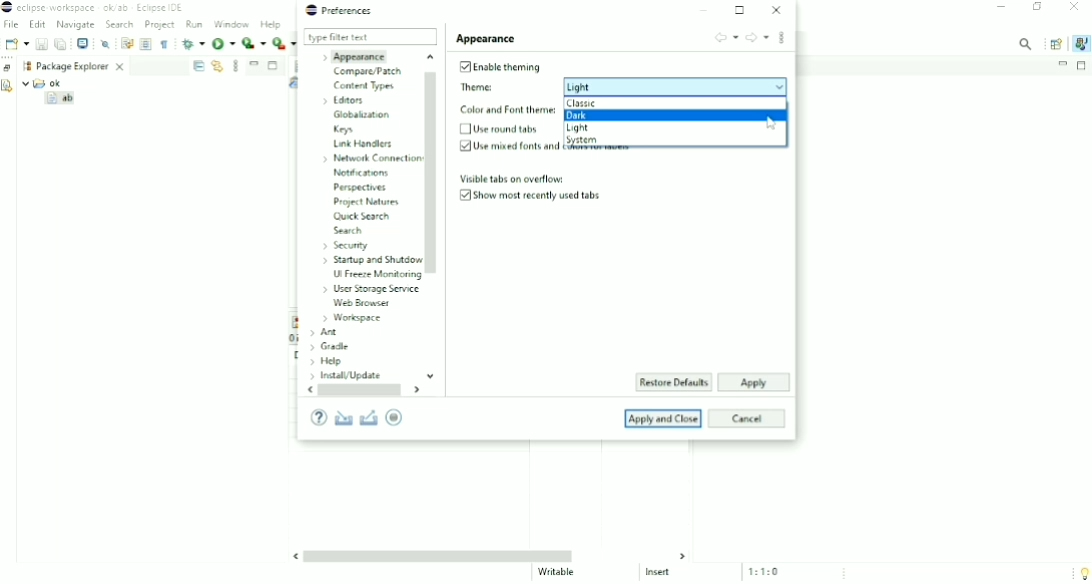  I want to click on Project, so click(160, 26).